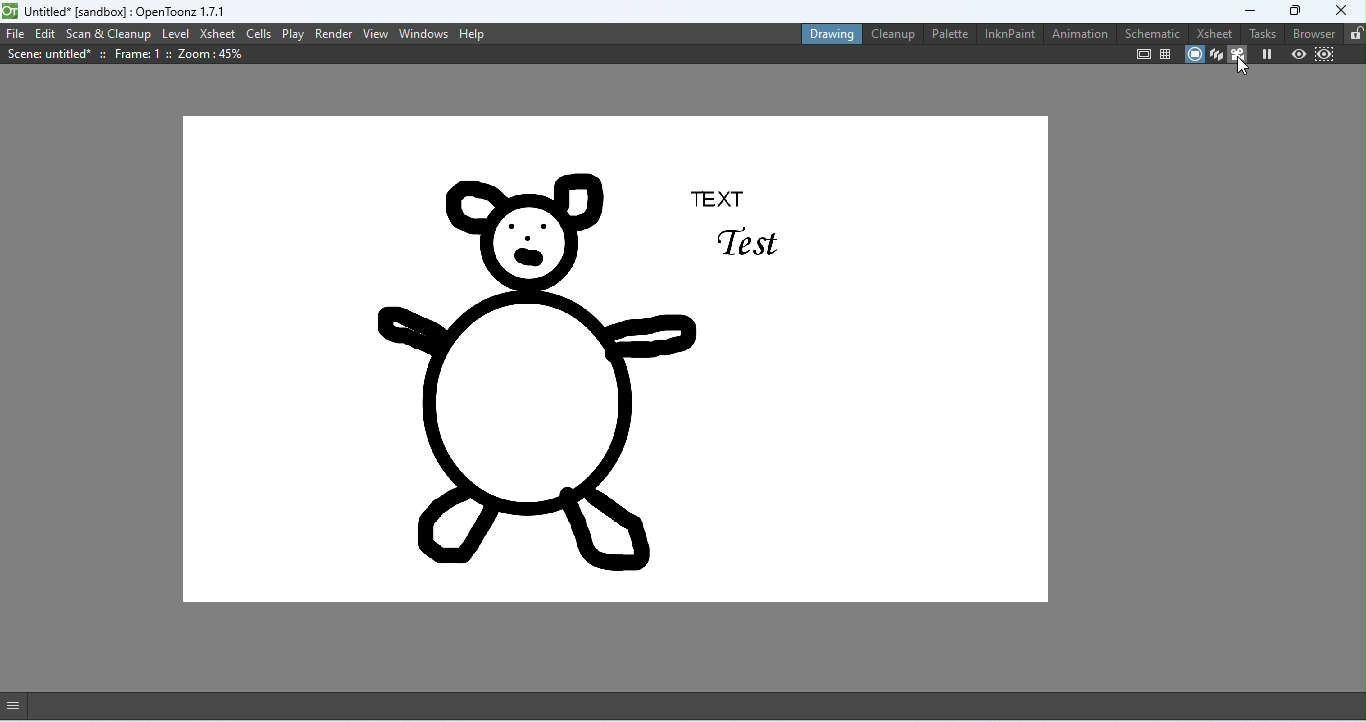  Describe the element at coordinates (176, 33) in the screenshot. I see `level` at that location.